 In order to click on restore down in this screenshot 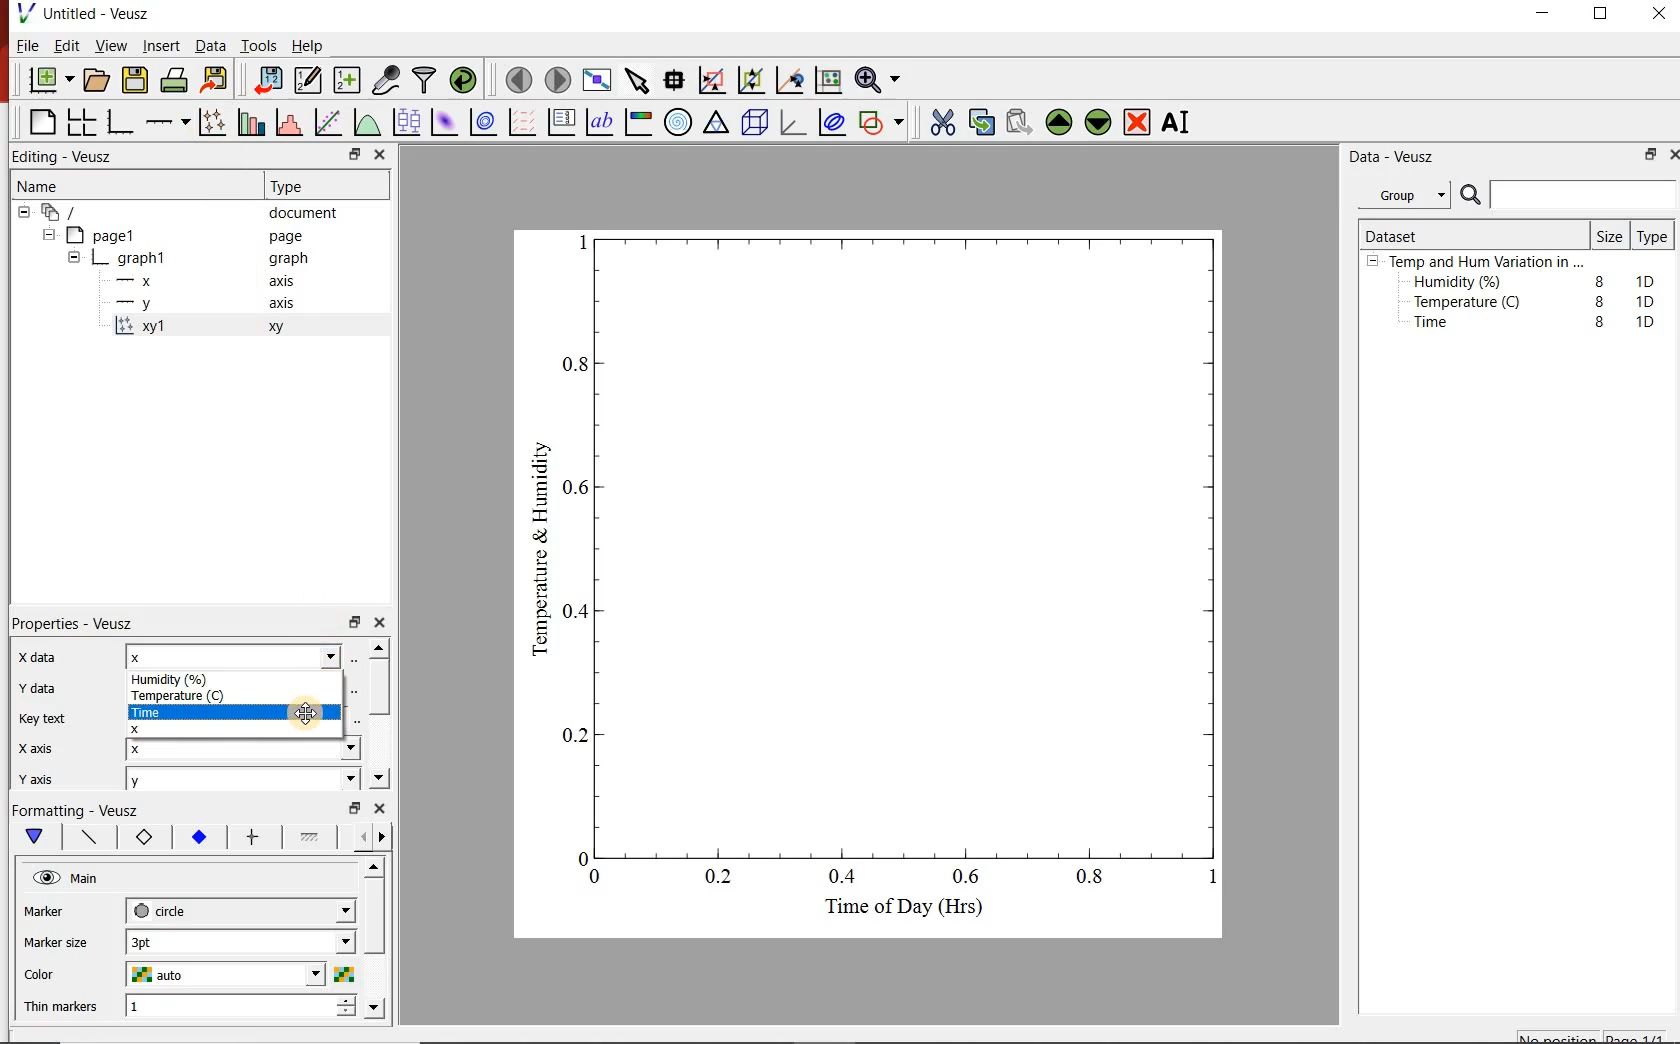, I will do `click(342, 154)`.